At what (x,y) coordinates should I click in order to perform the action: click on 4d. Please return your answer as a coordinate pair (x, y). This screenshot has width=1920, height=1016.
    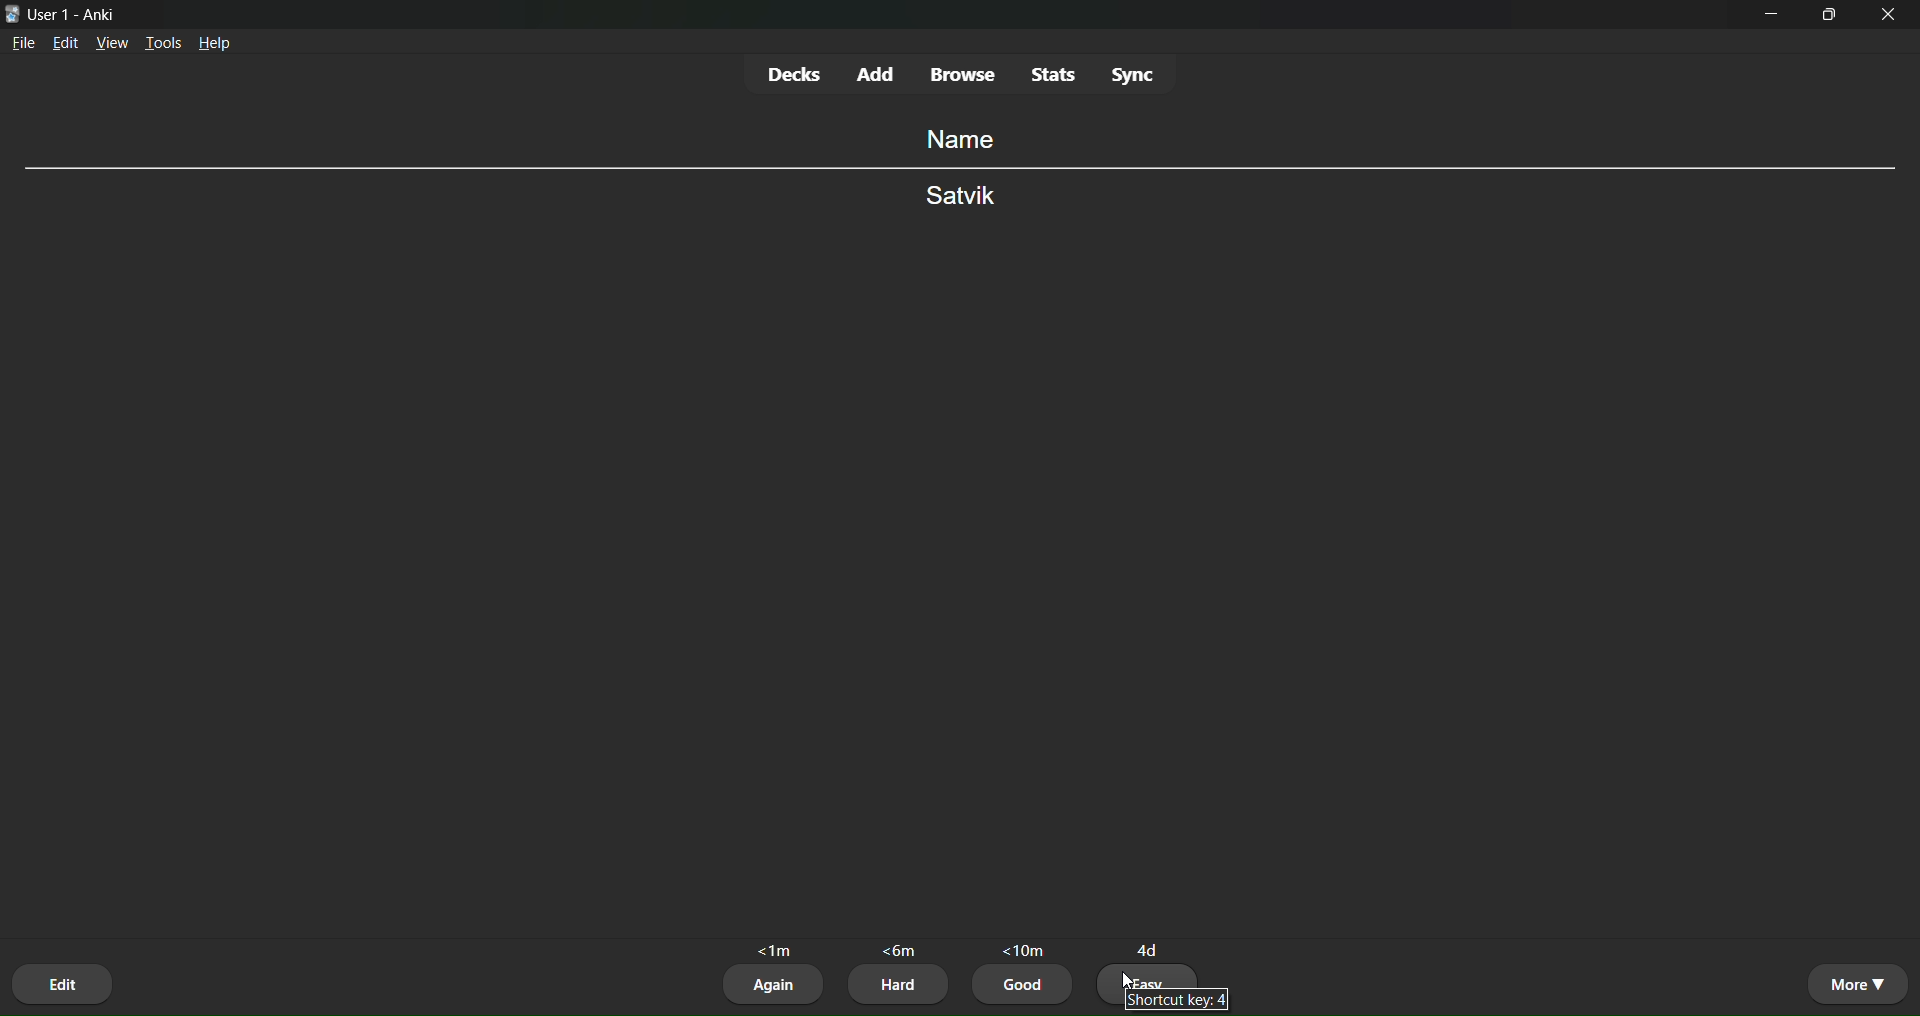
    Looking at the image, I should click on (1150, 944).